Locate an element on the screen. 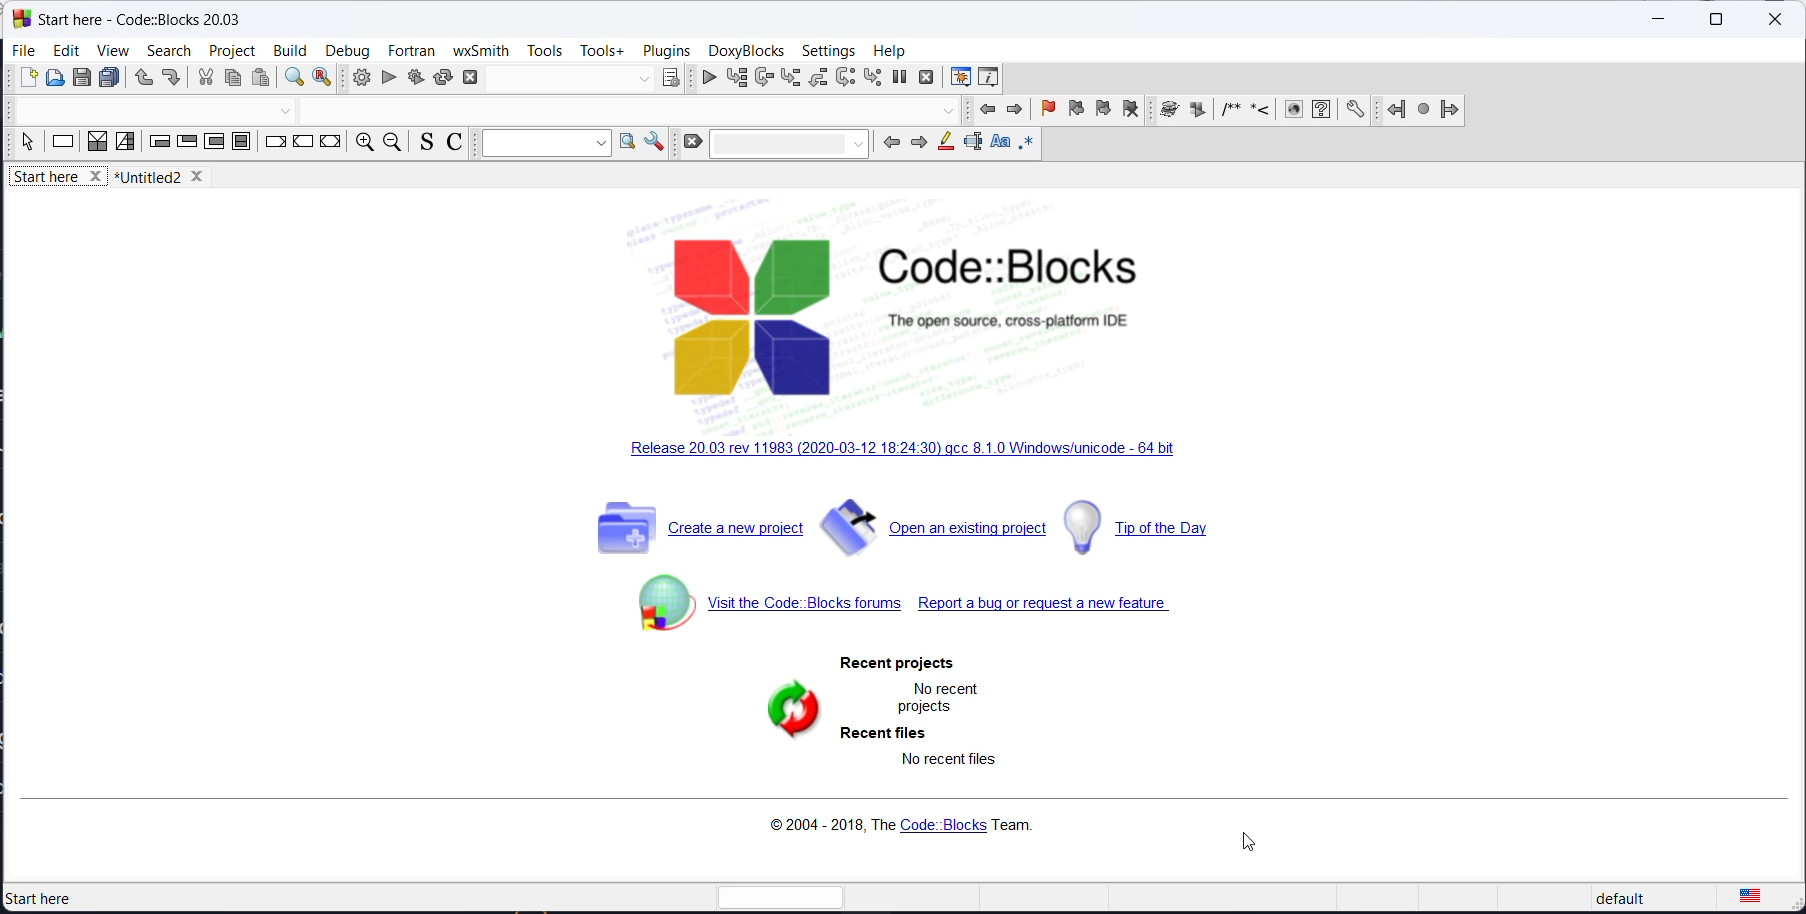 The width and height of the screenshot is (1806, 914). refresh is located at coordinates (772, 716).